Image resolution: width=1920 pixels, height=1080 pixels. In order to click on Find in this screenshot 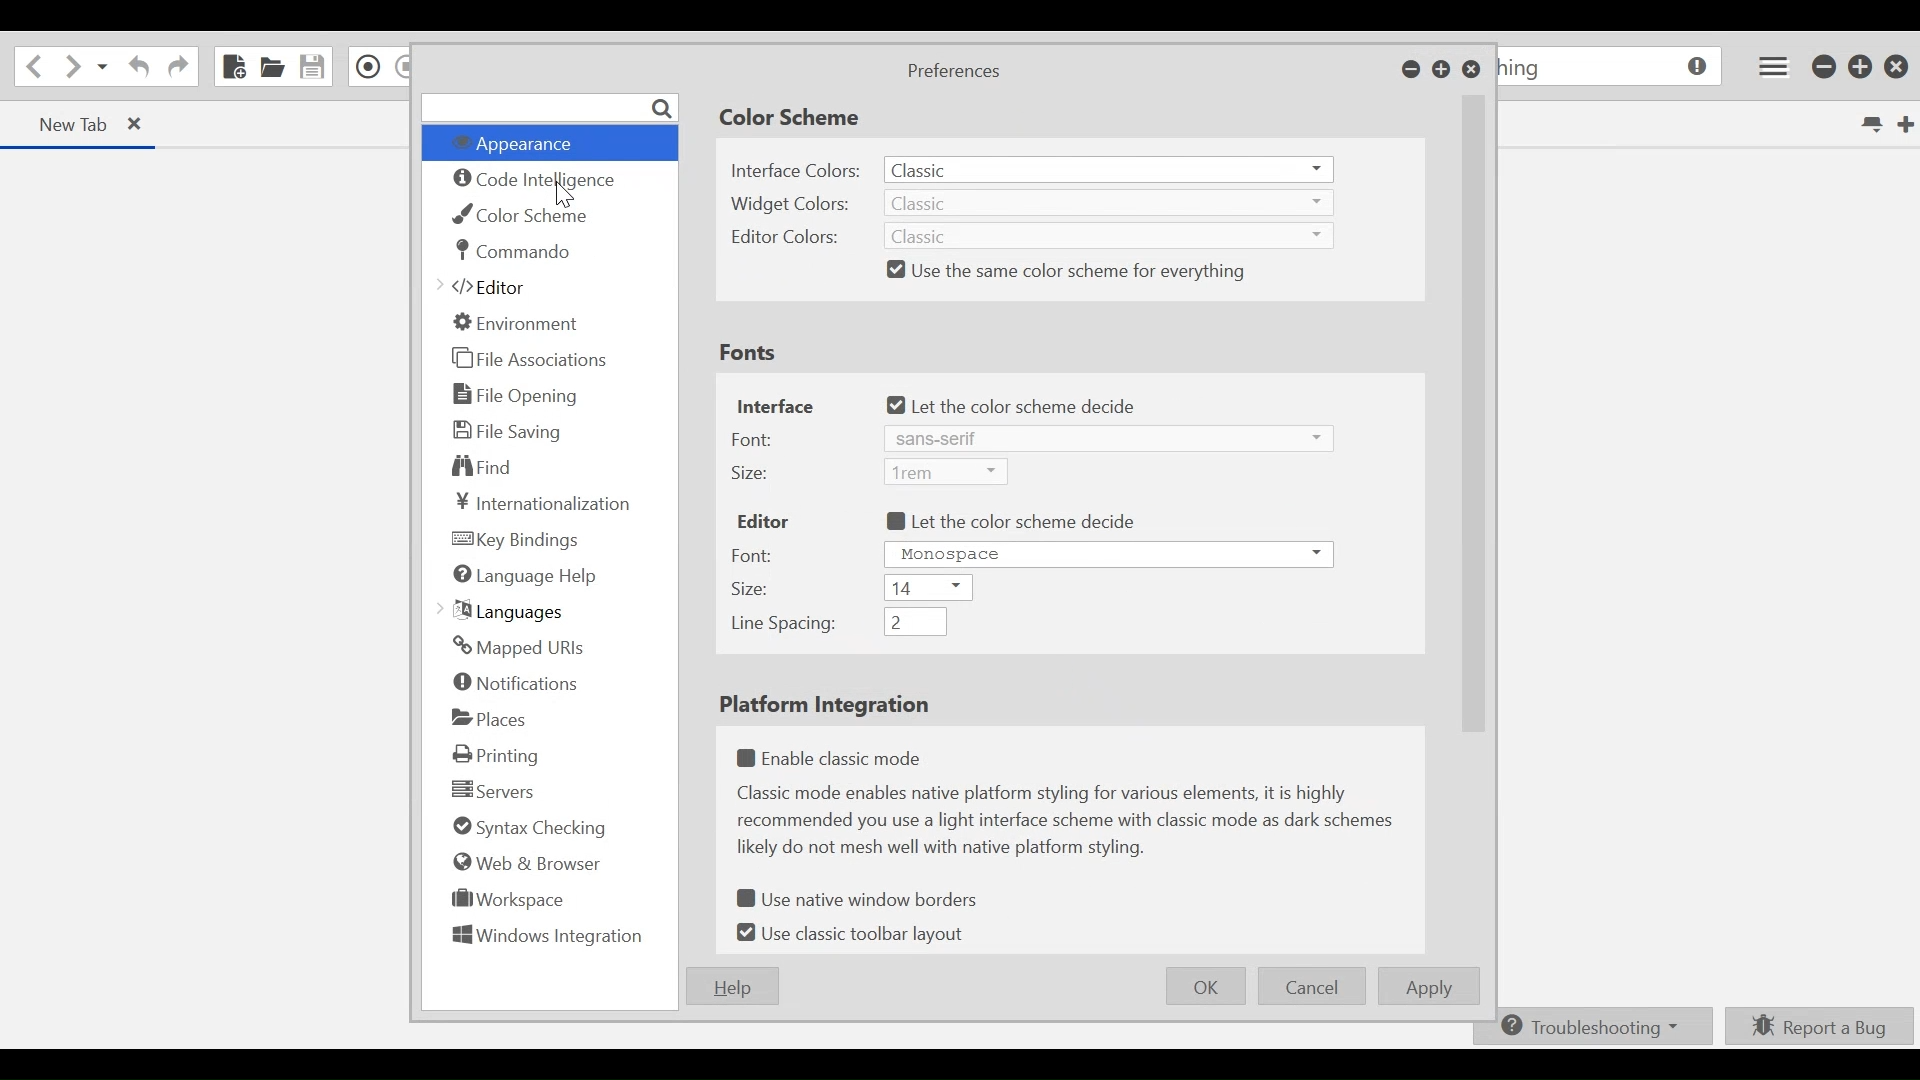, I will do `click(484, 465)`.